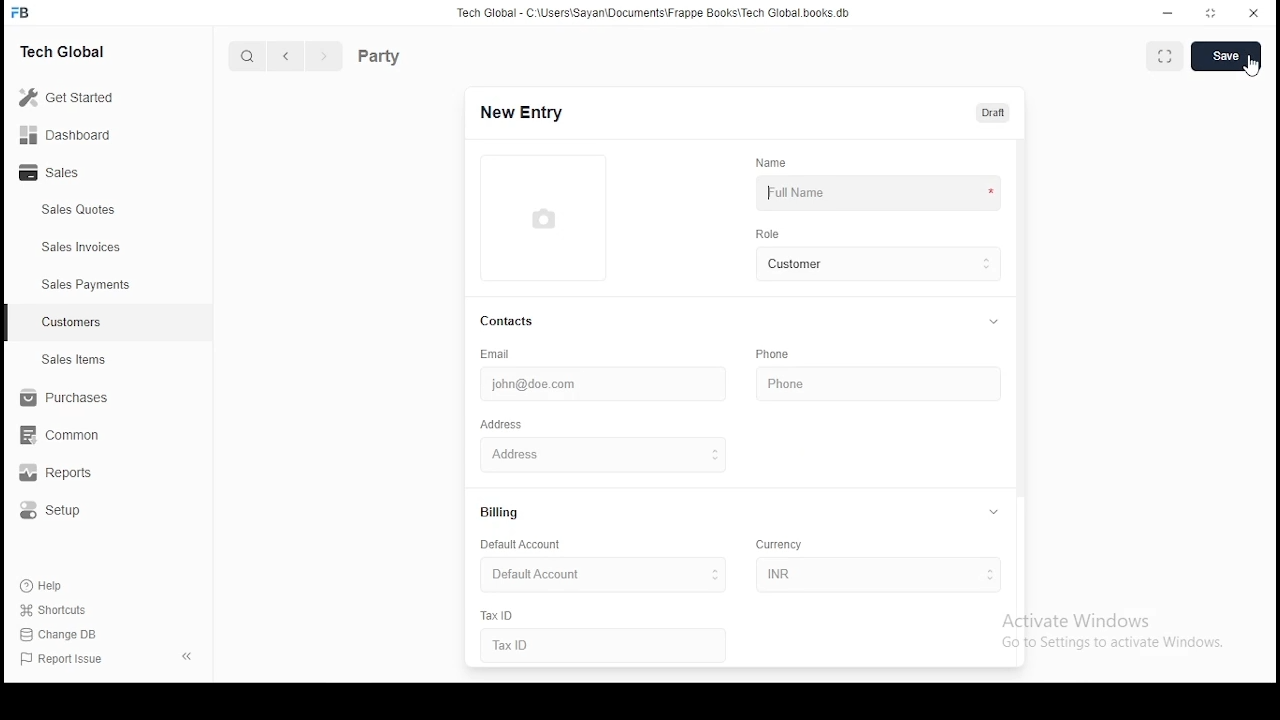 Image resolution: width=1280 pixels, height=720 pixels. I want to click on close pane, so click(189, 656).